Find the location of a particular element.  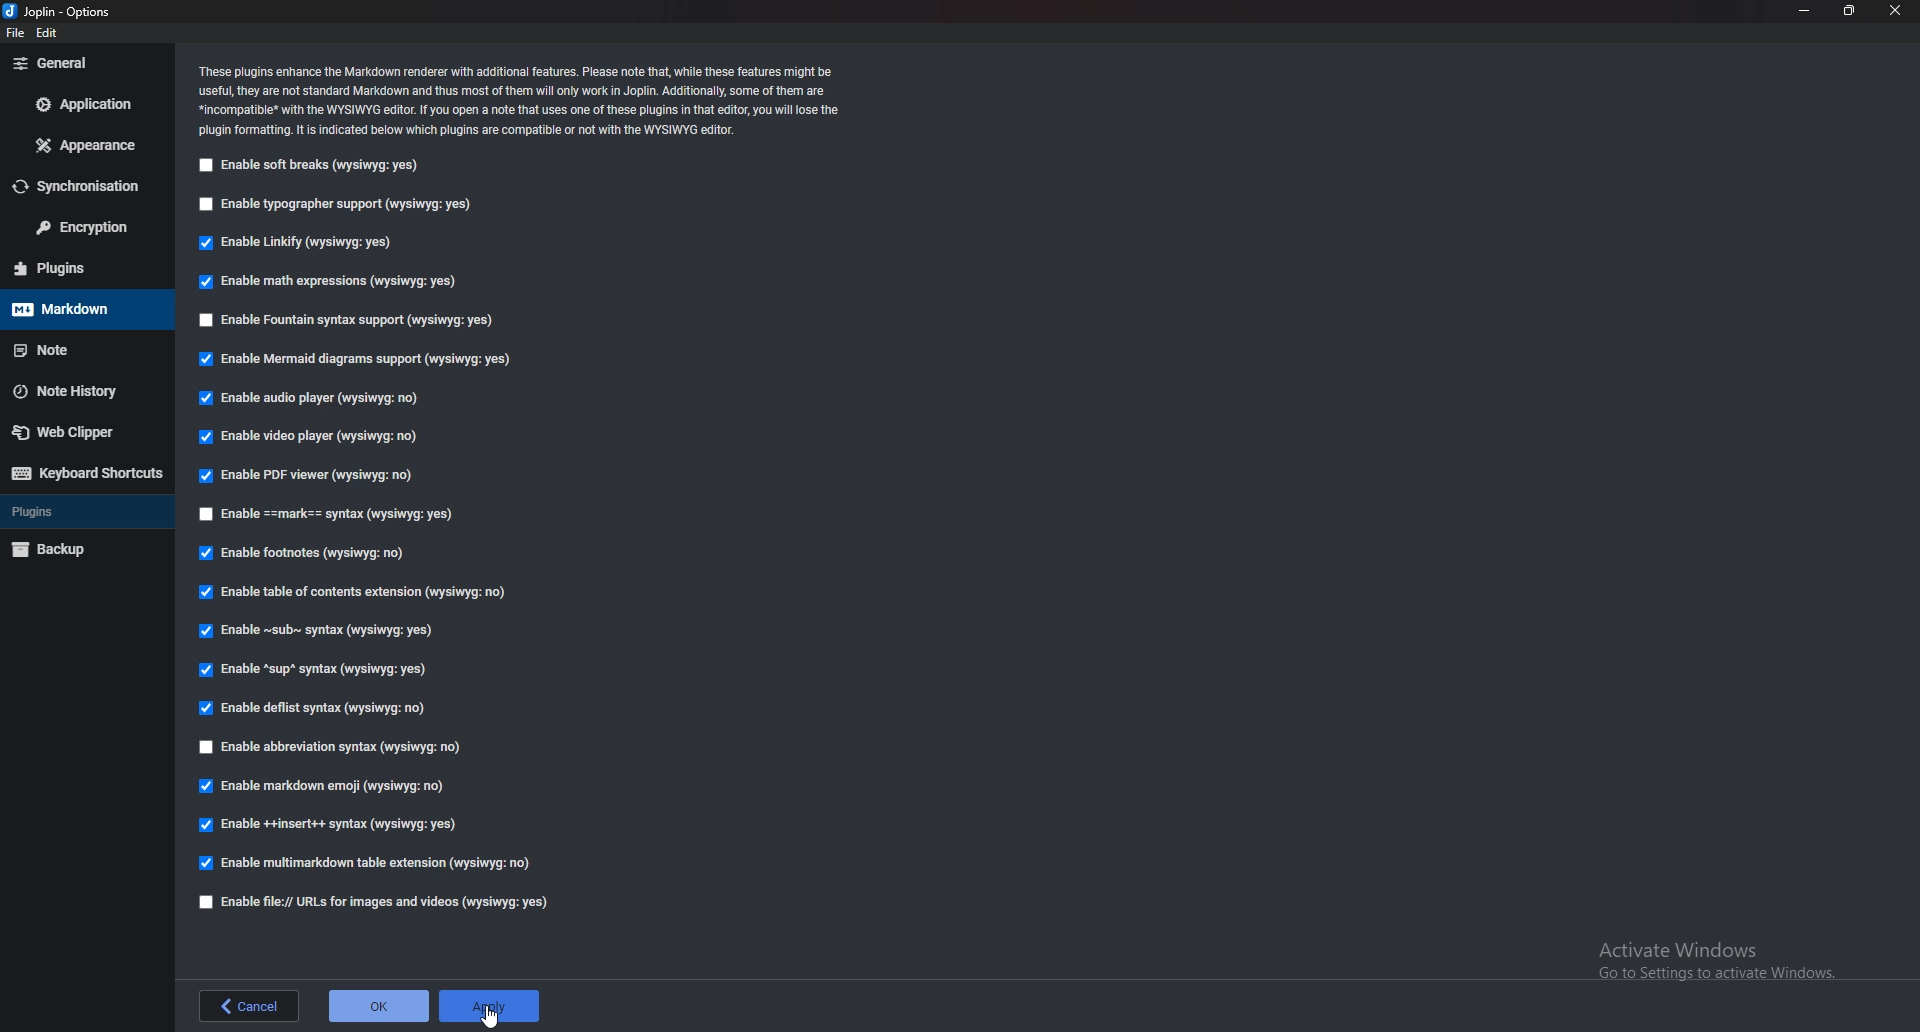

markdown is located at coordinates (75, 310).